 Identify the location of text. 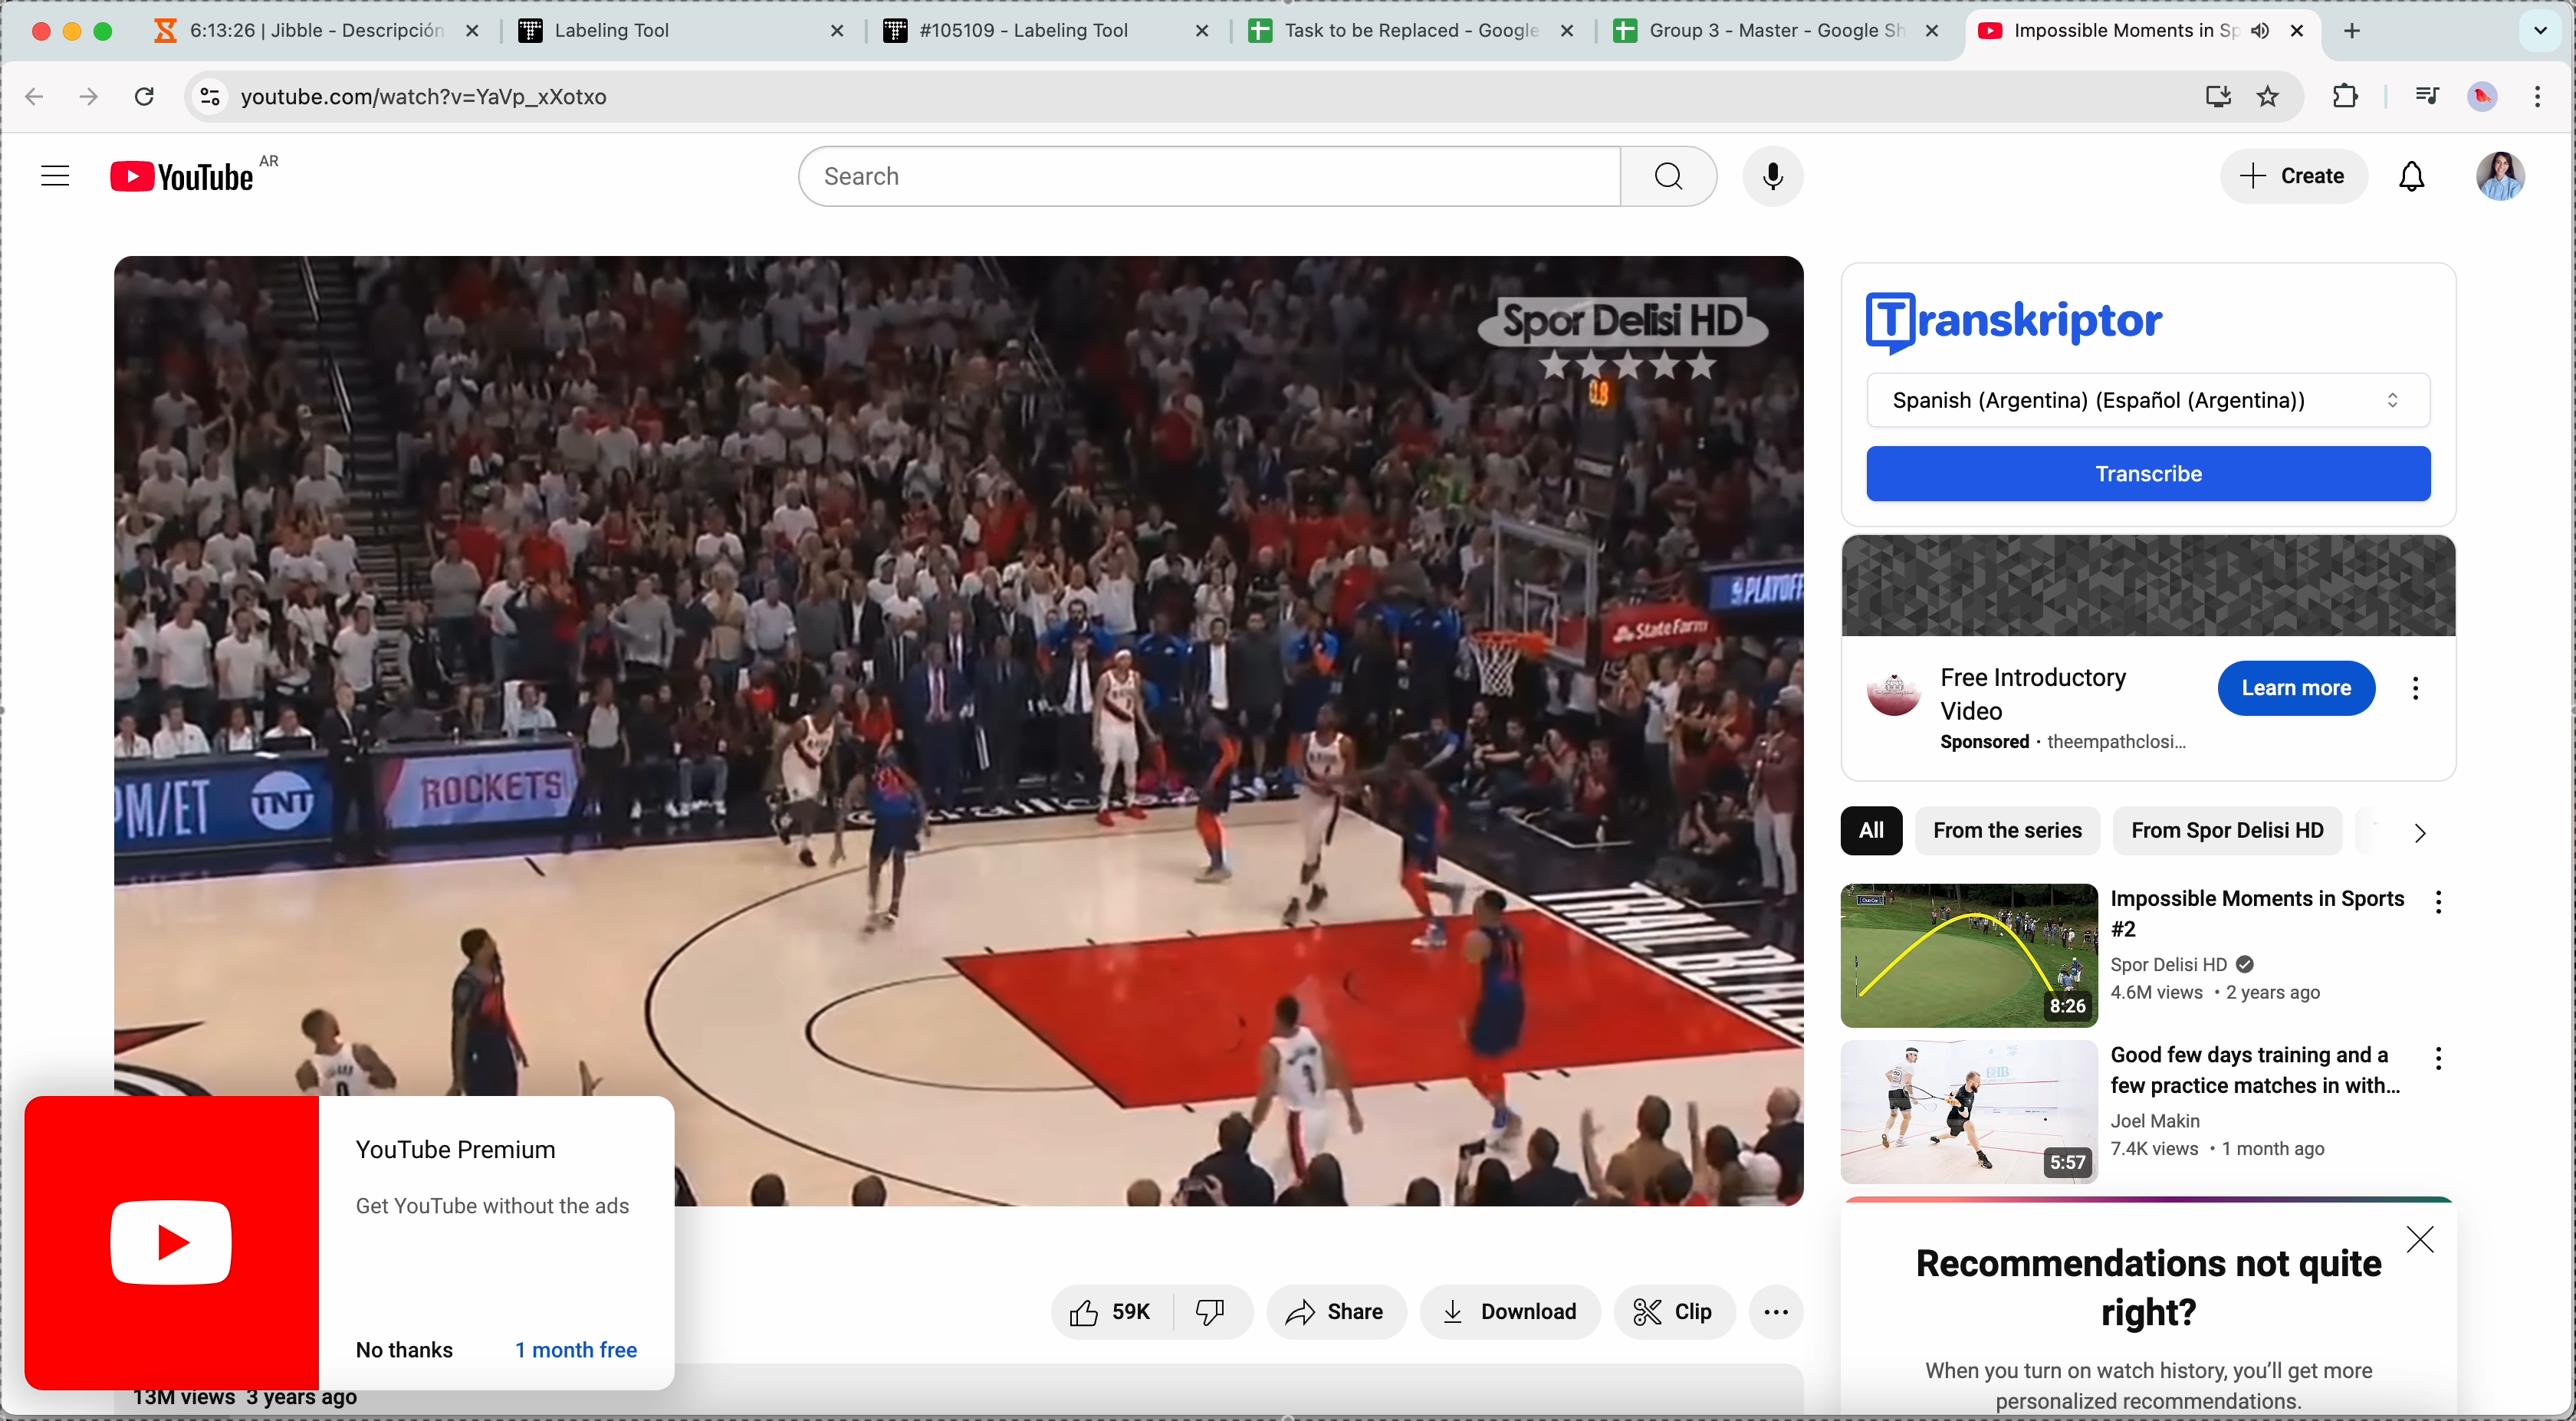
(251, 1407).